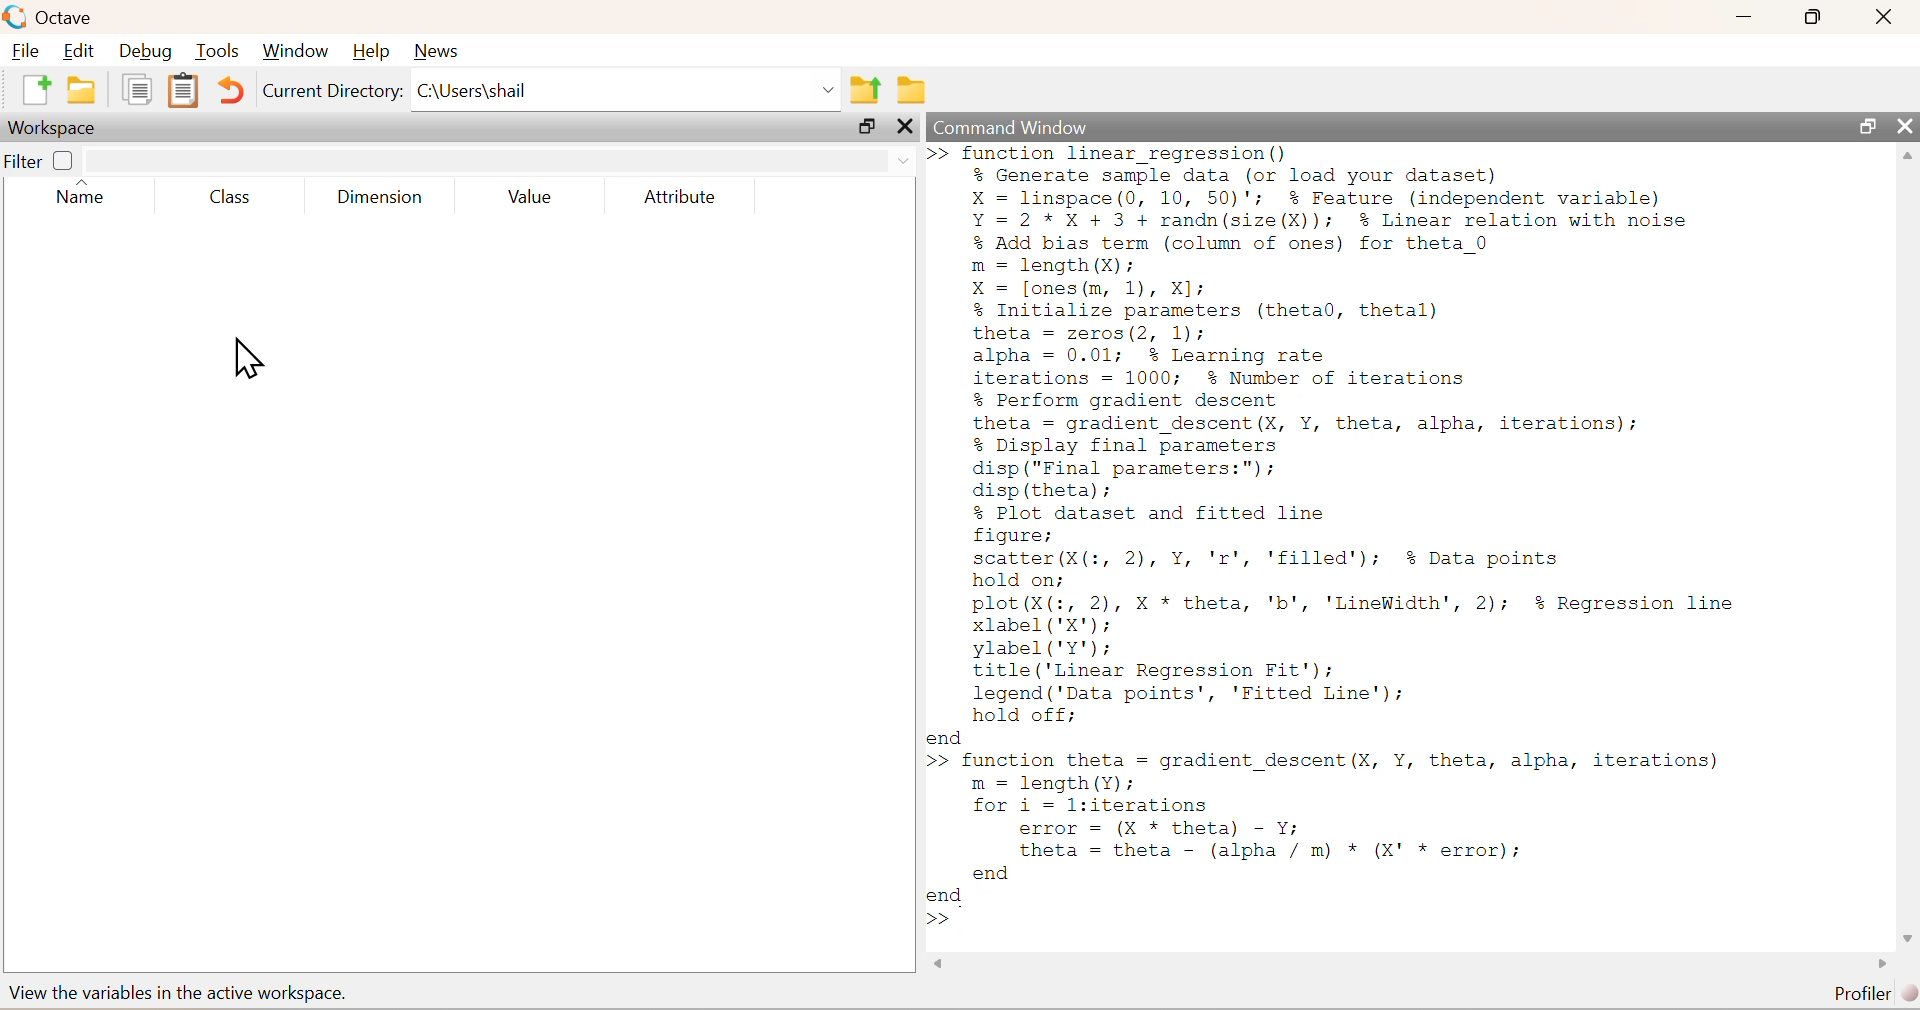 Image resolution: width=1920 pixels, height=1010 pixels. I want to click on Filter, so click(39, 160).